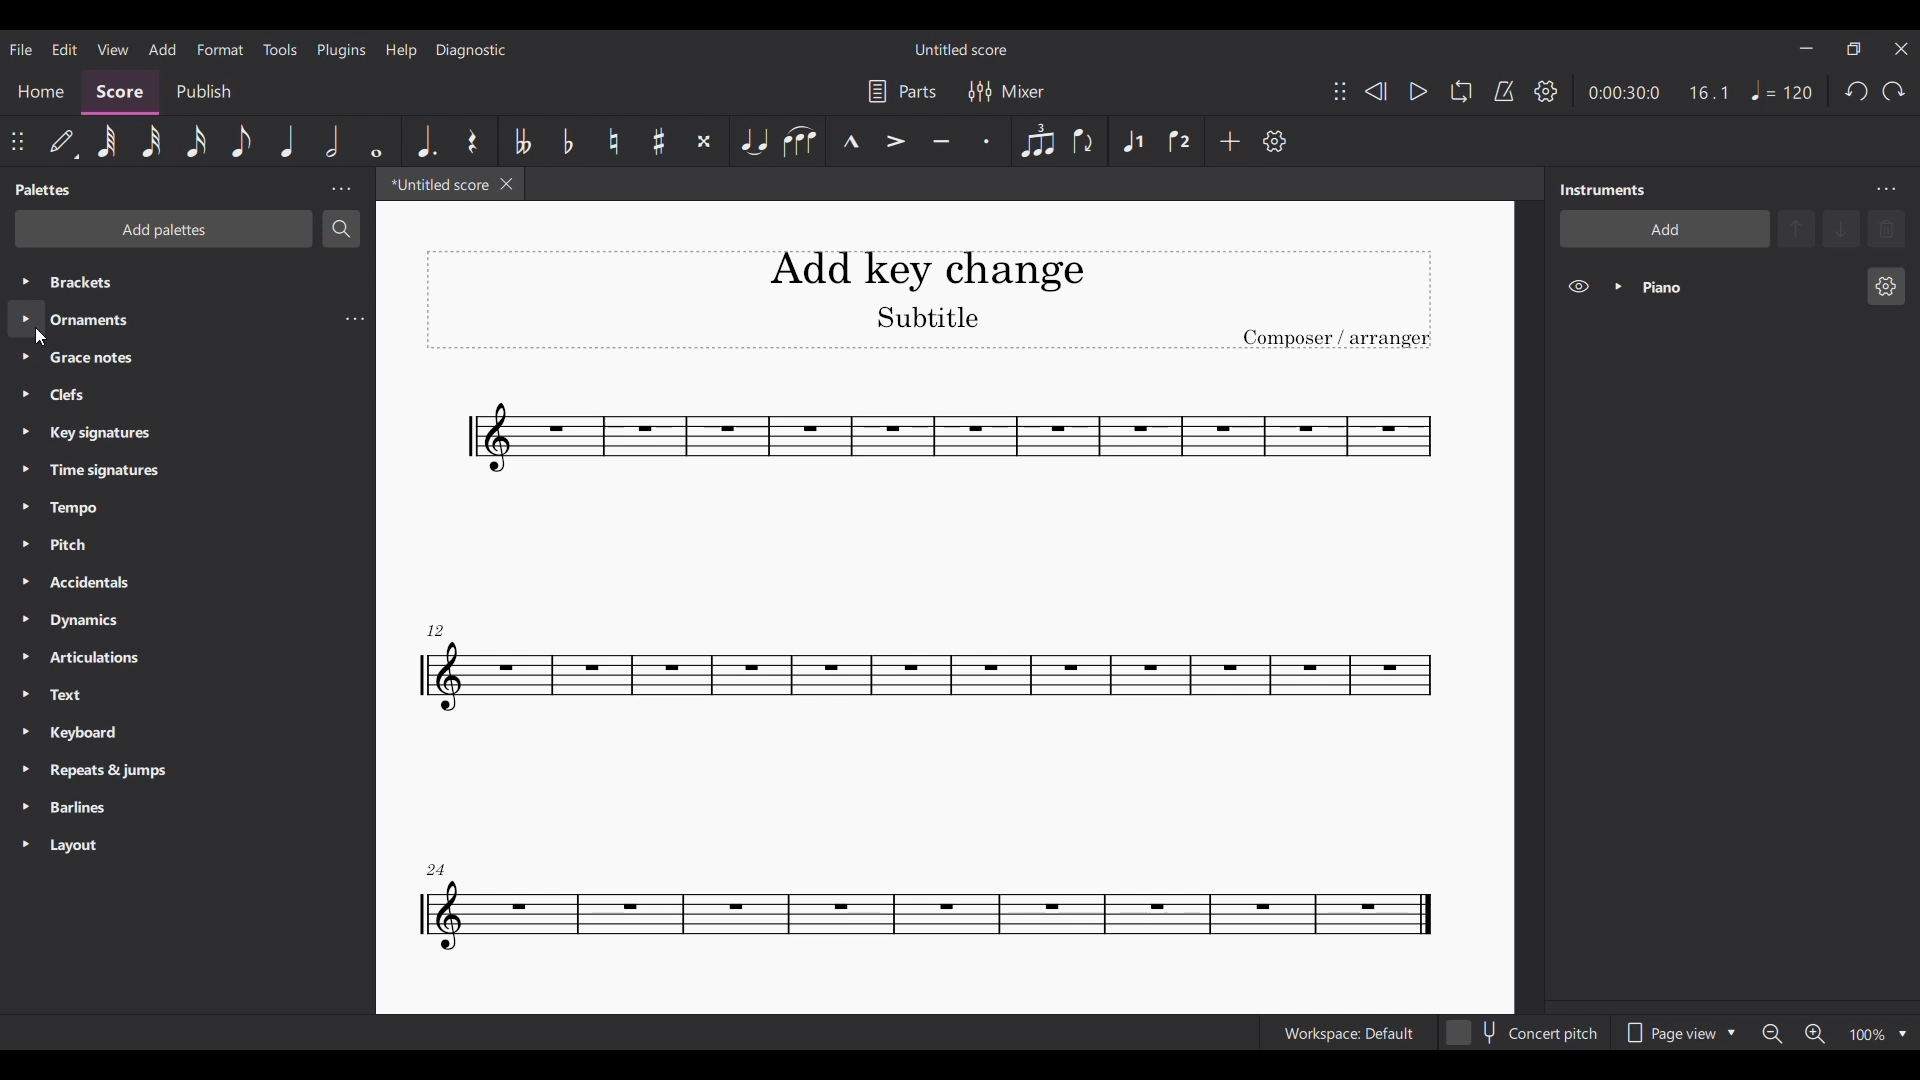  Describe the element at coordinates (1579, 286) in the screenshot. I see `Hide piano` at that location.